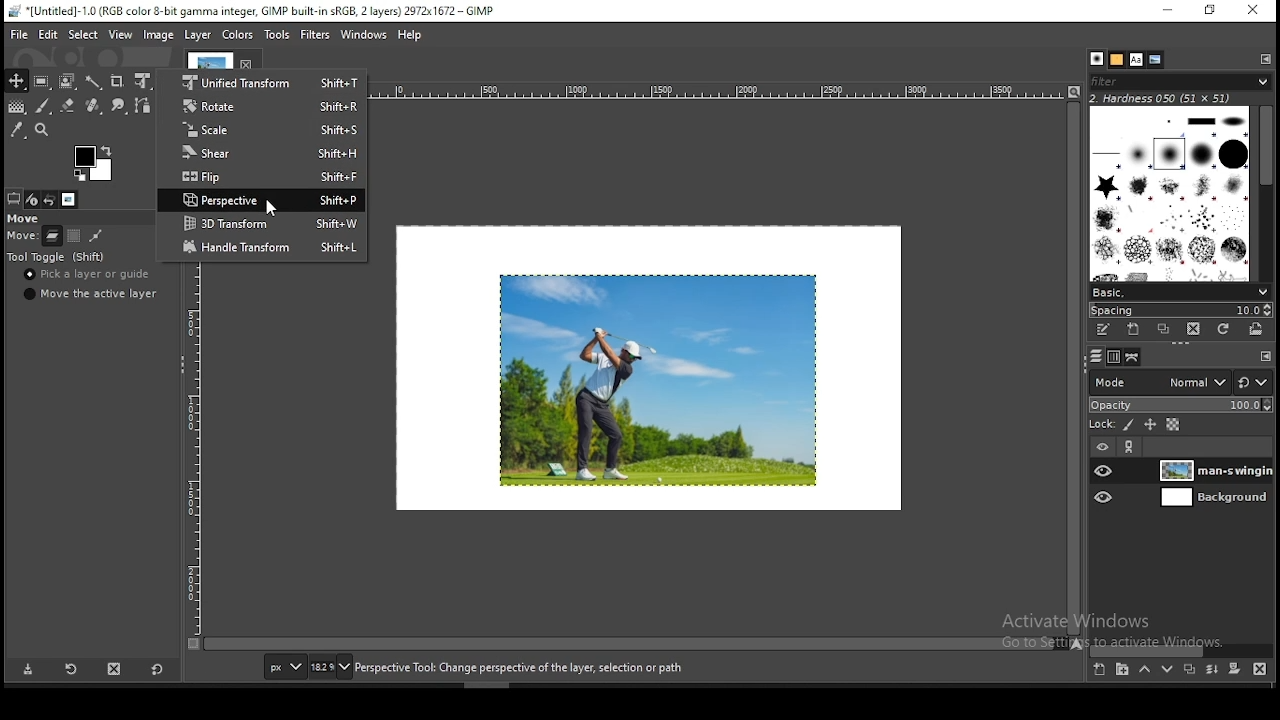 The height and width of the screenshot is (720, 1280). I want to click on scroll bar, so click(1183, 648).